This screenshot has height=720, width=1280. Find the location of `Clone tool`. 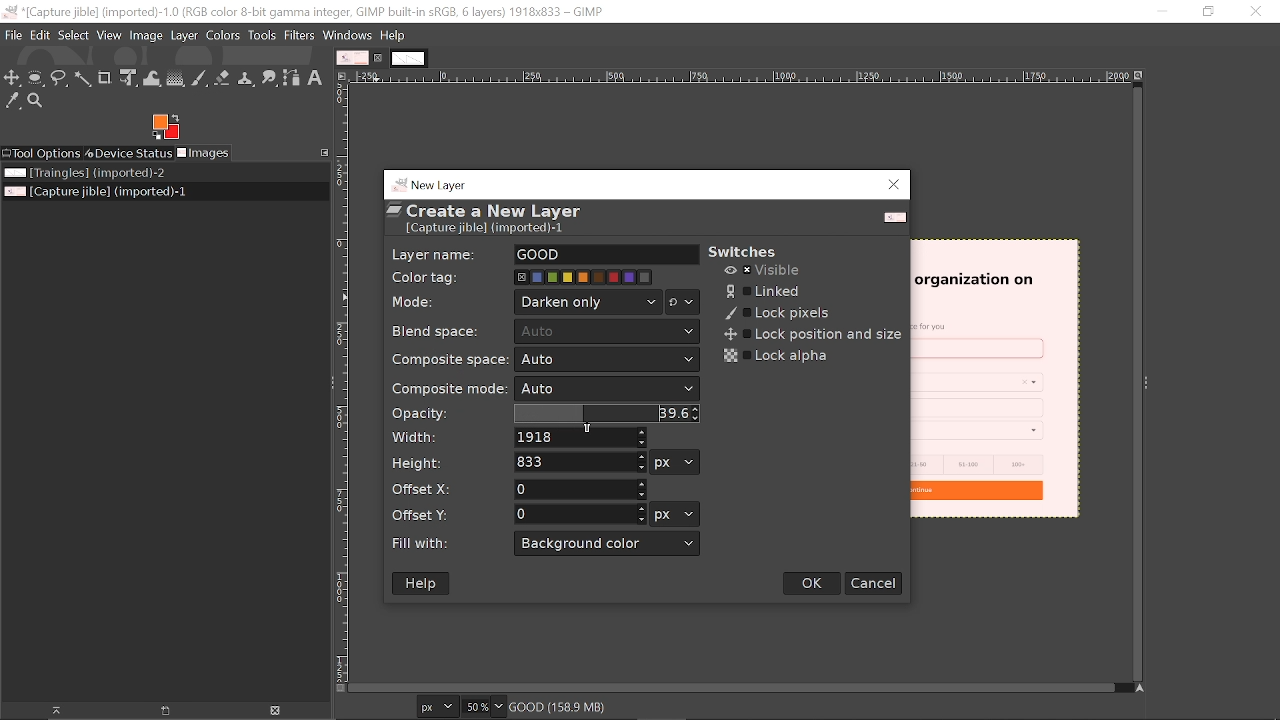

Clone tool is located at coordinates (247, 78).